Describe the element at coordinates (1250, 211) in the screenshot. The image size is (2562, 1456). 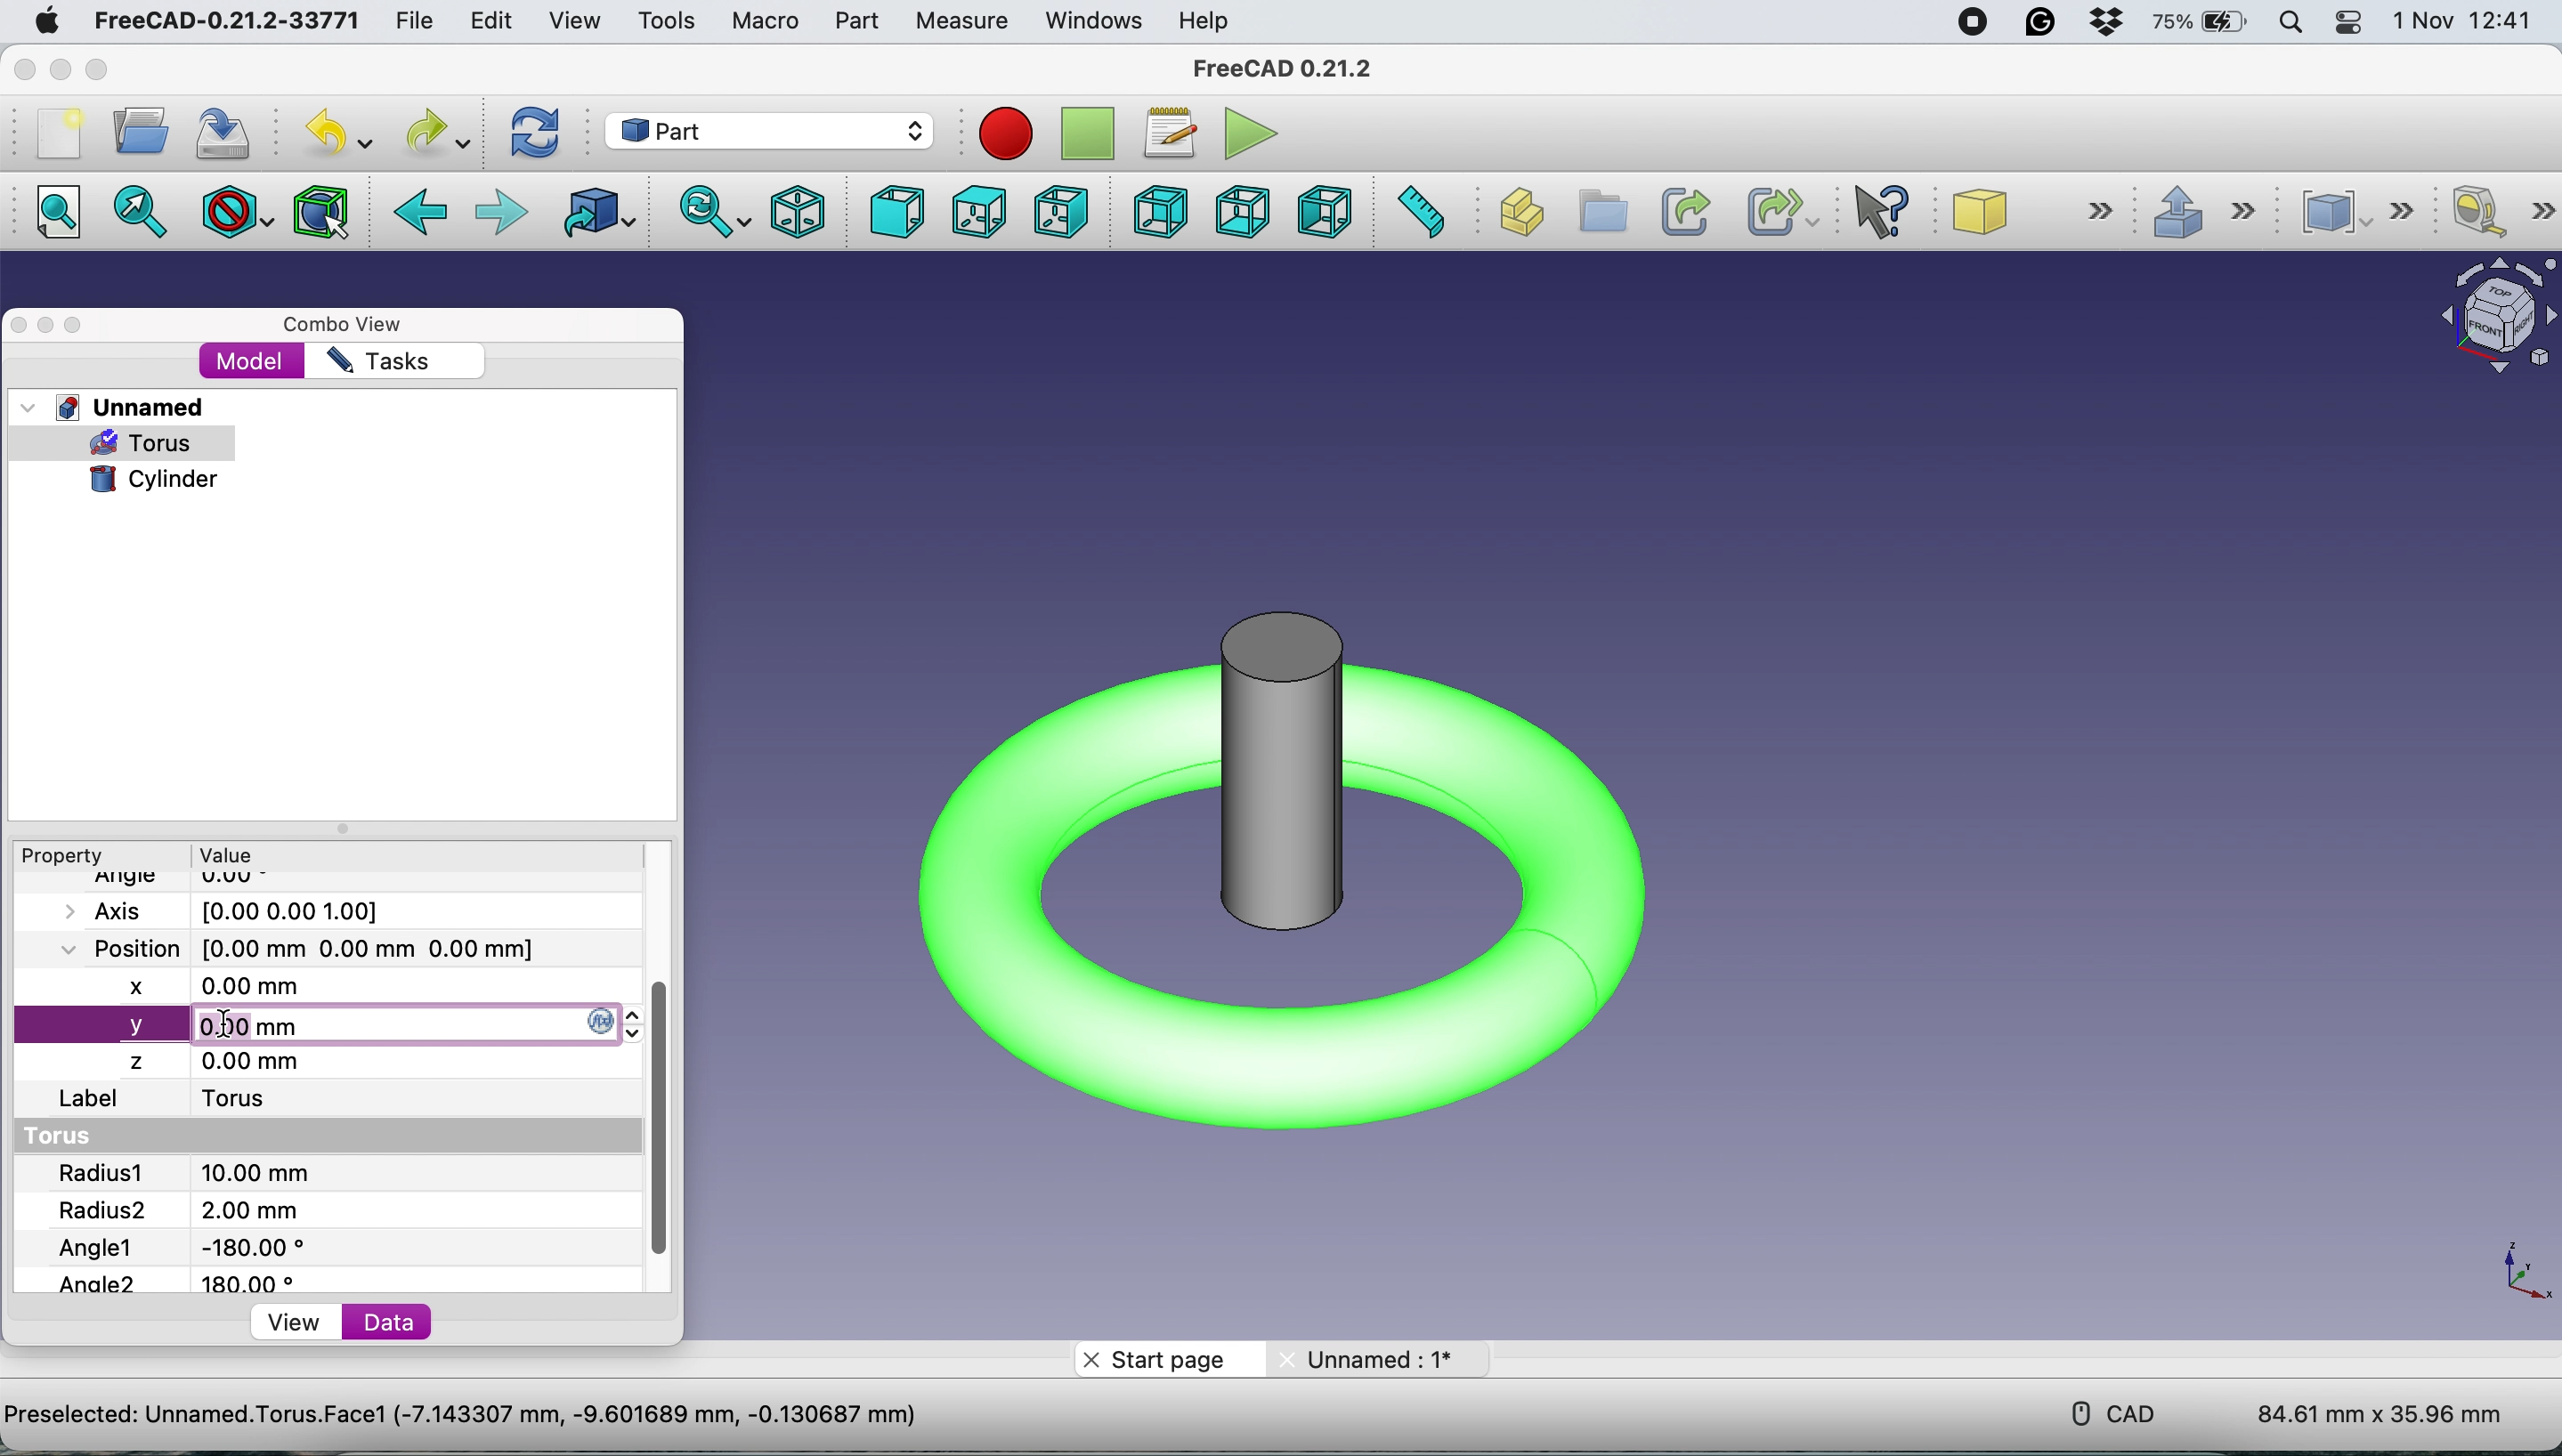
I see `bottom` at that location.